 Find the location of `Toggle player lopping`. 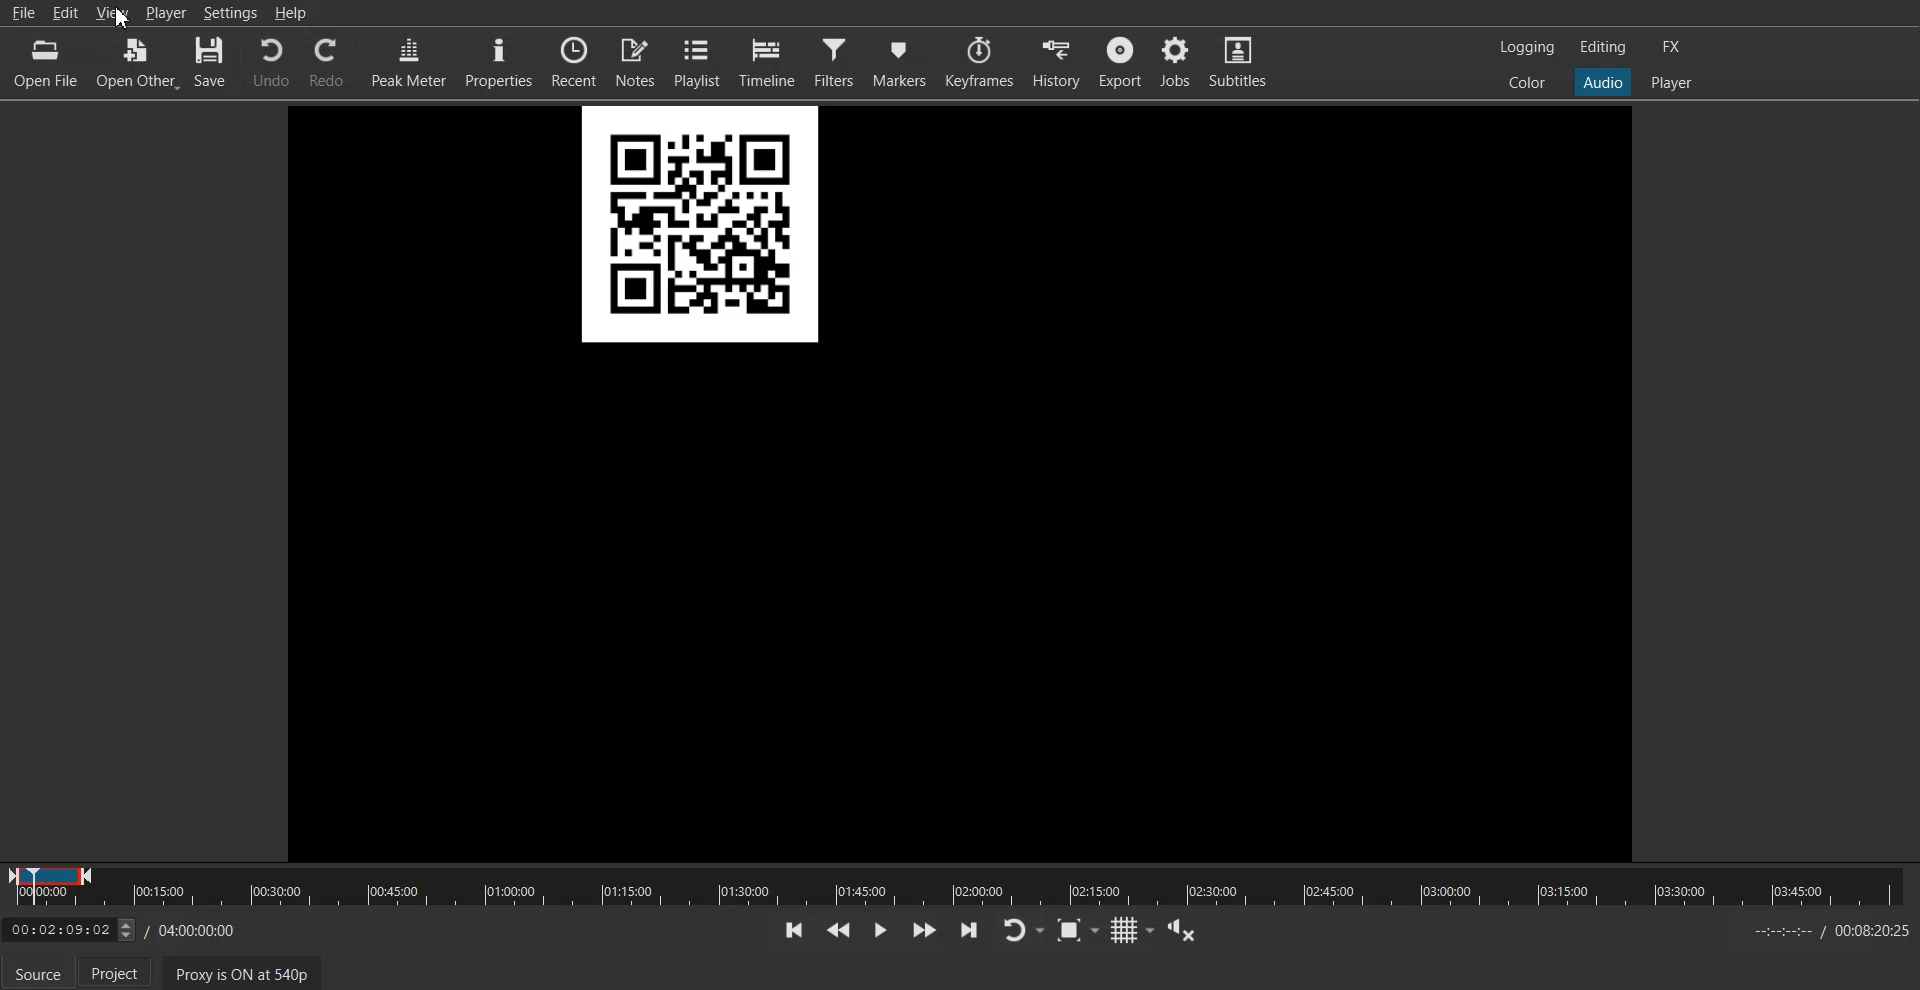

Toggle player lopping is located at coordinates (1023, 930).